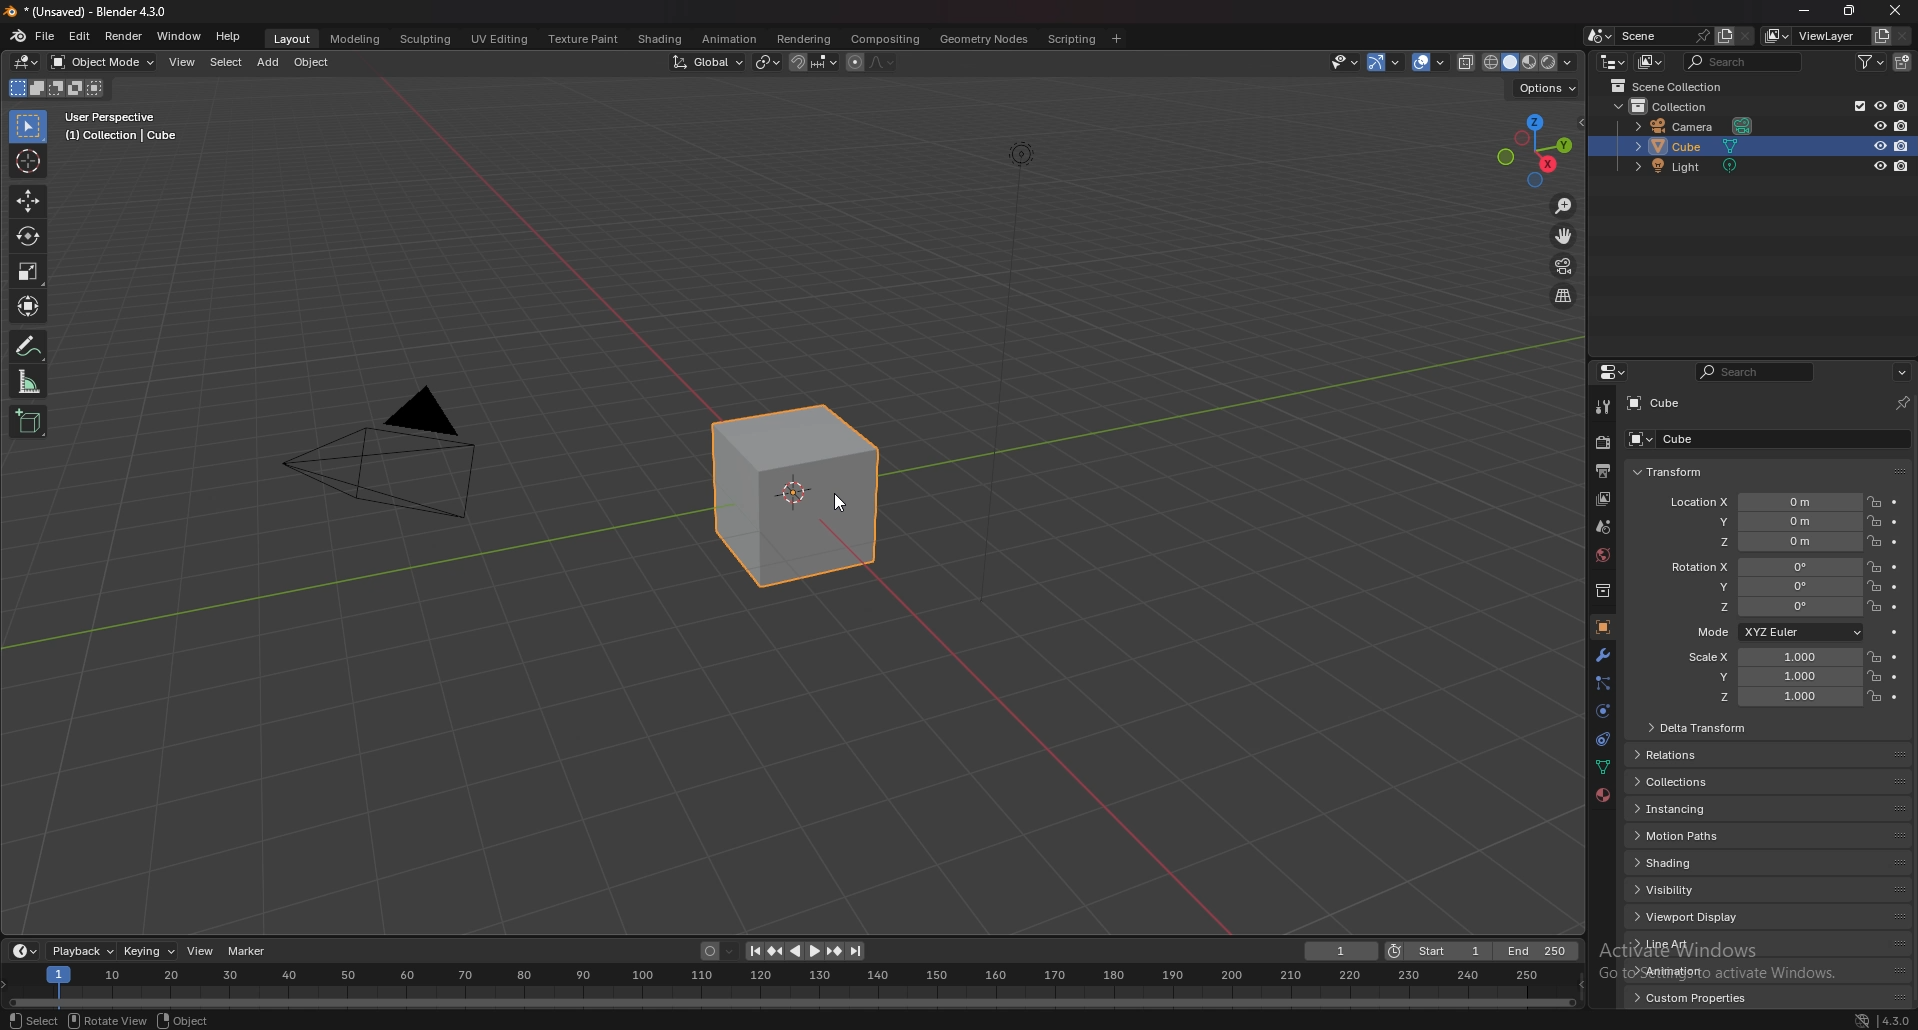  I want to click on view layer, so click(1602, 501).